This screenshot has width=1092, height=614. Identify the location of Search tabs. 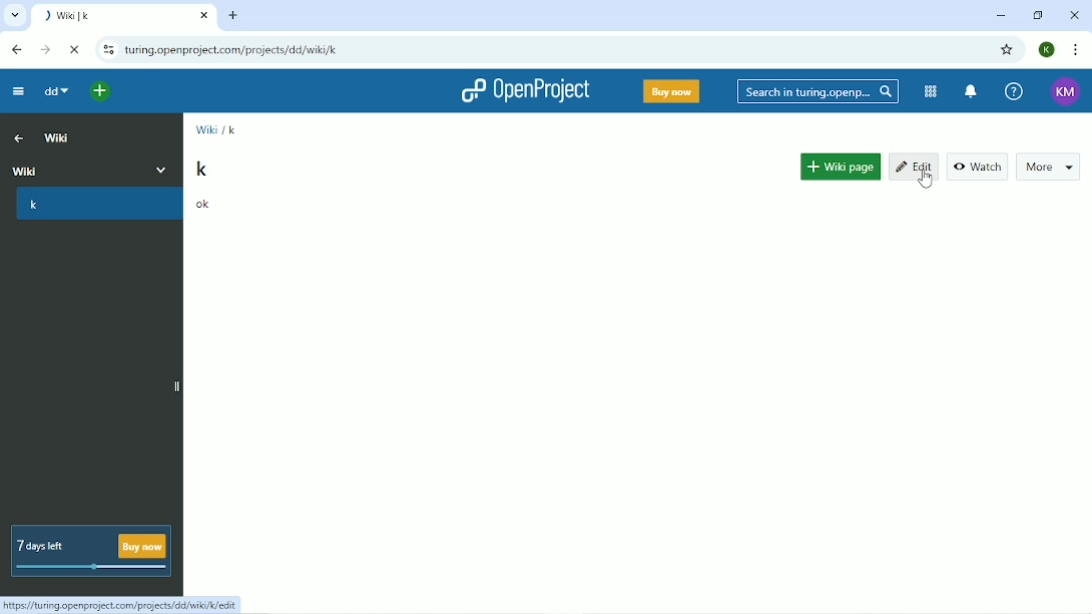
(17, 16).